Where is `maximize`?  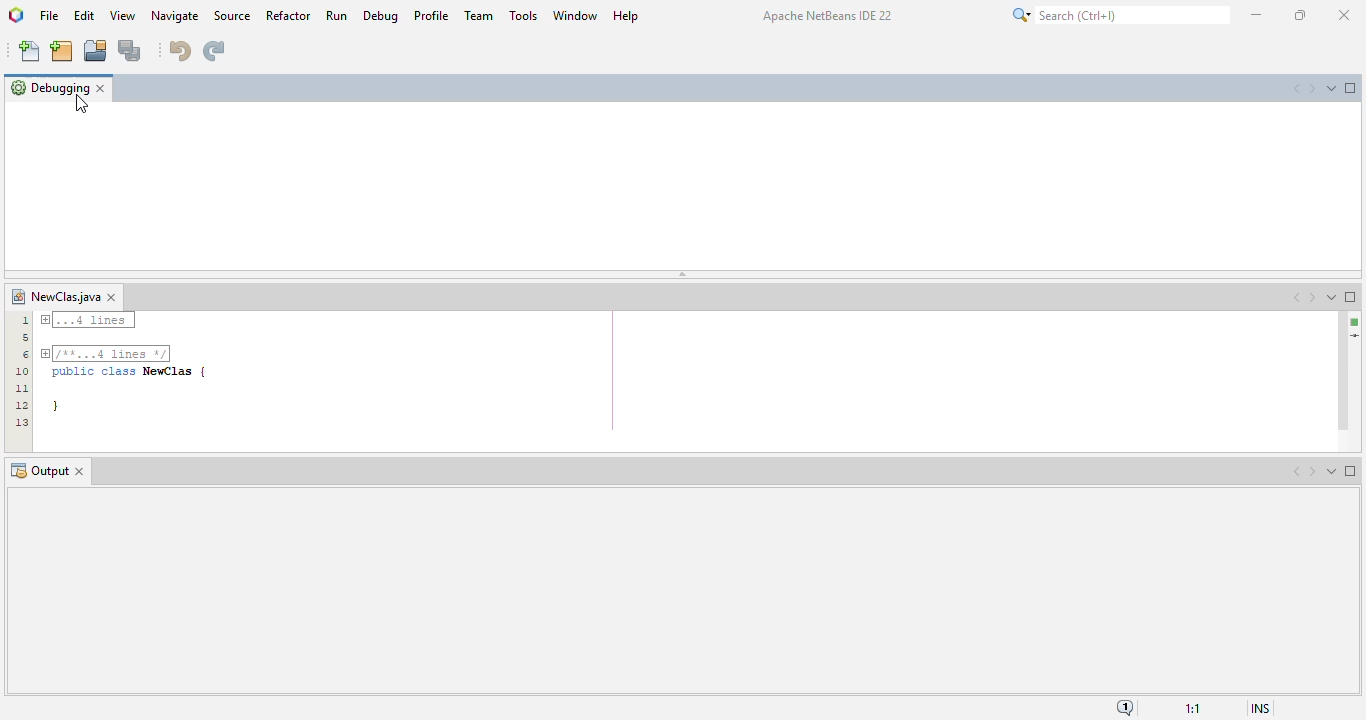 maximize is located at coordinates (1300, 15).